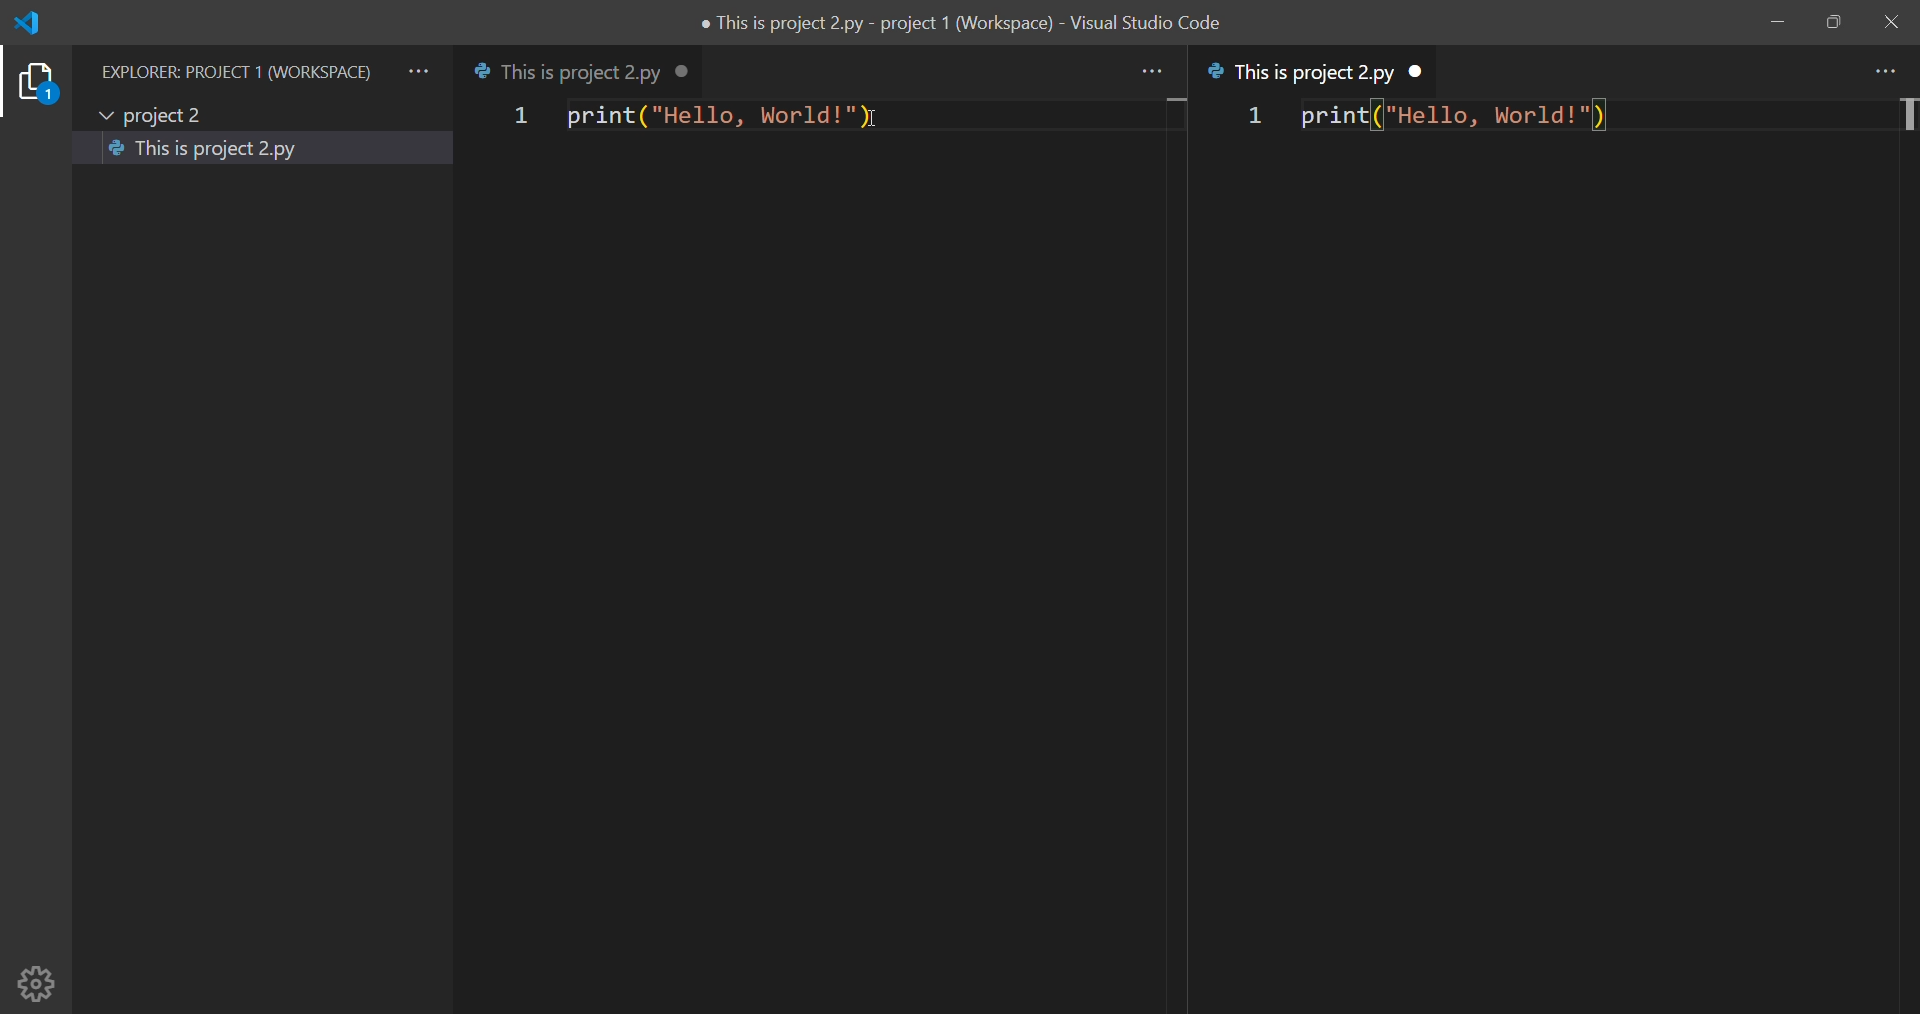 The width and height of the screenshot is (1920, 1014). I want to click on EXPLORER: PROJECT 1 (WORKSPACE), so click(230, 70).